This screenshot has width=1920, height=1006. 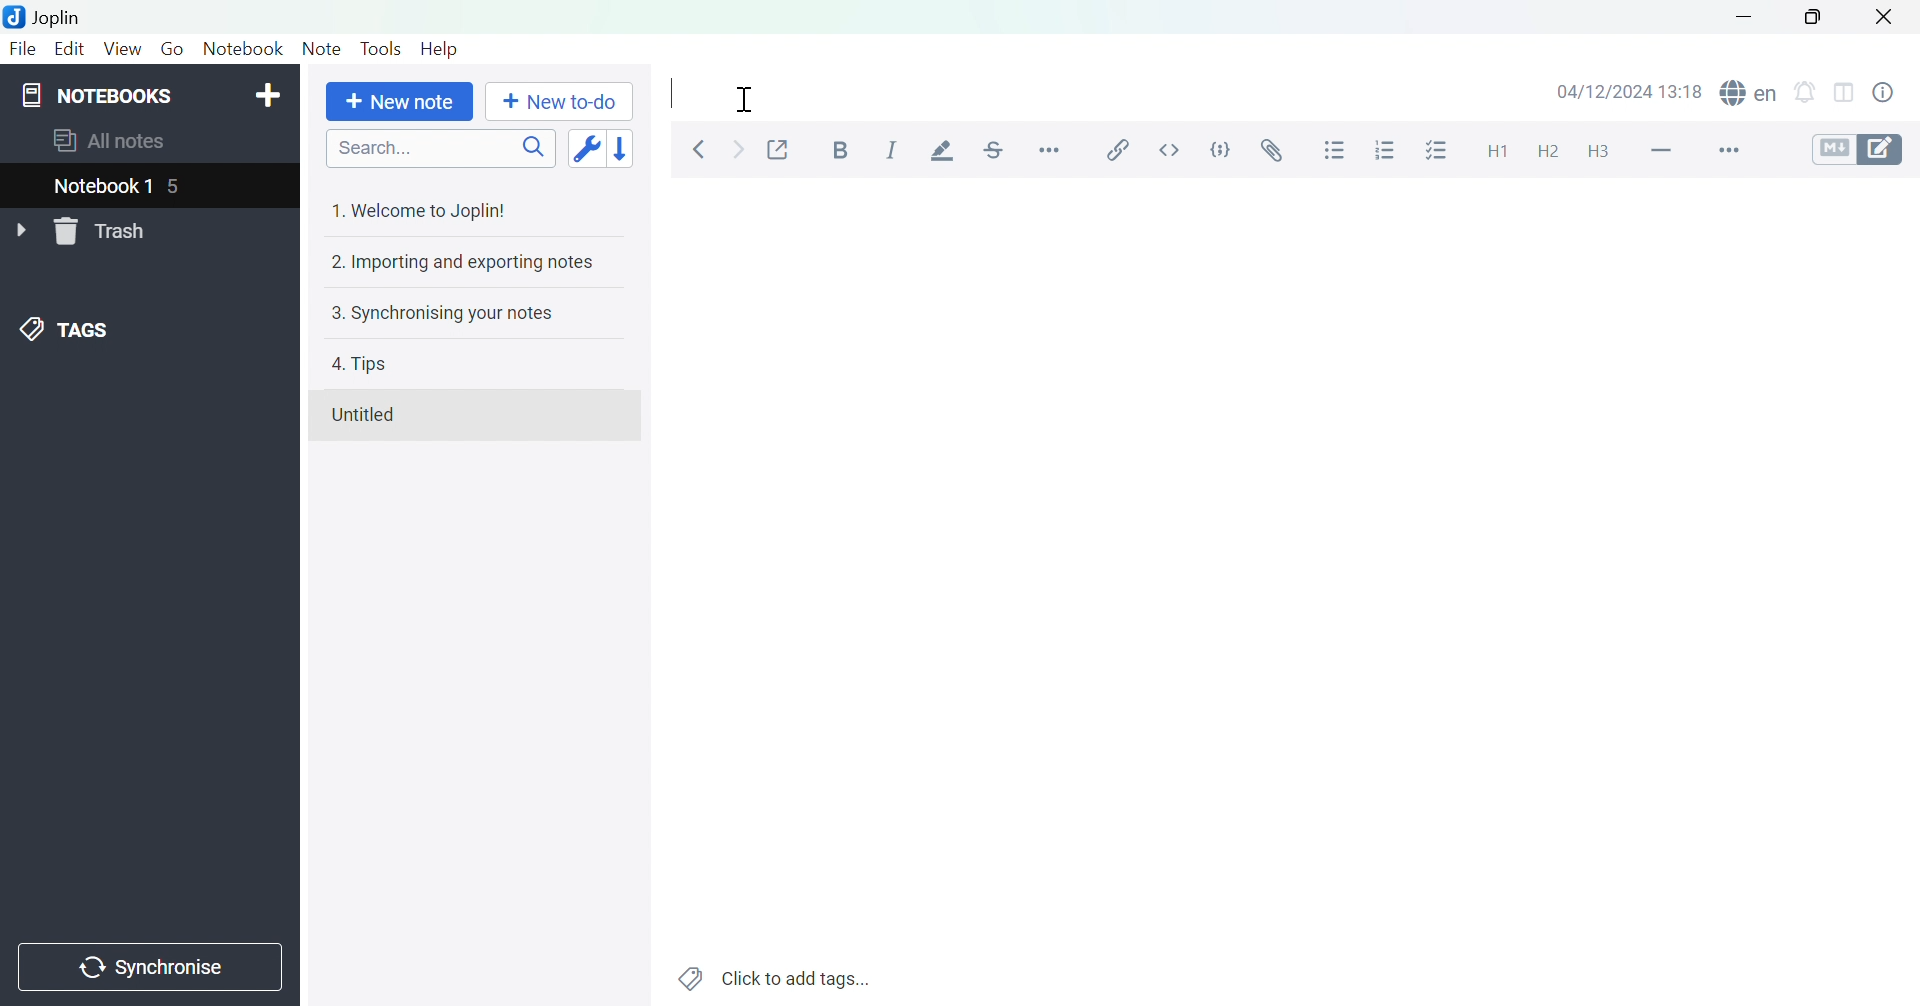 What do you see at coordinates (374, 417) in the screenshot?
I see `Untitled` at bounding box center [374, 417].